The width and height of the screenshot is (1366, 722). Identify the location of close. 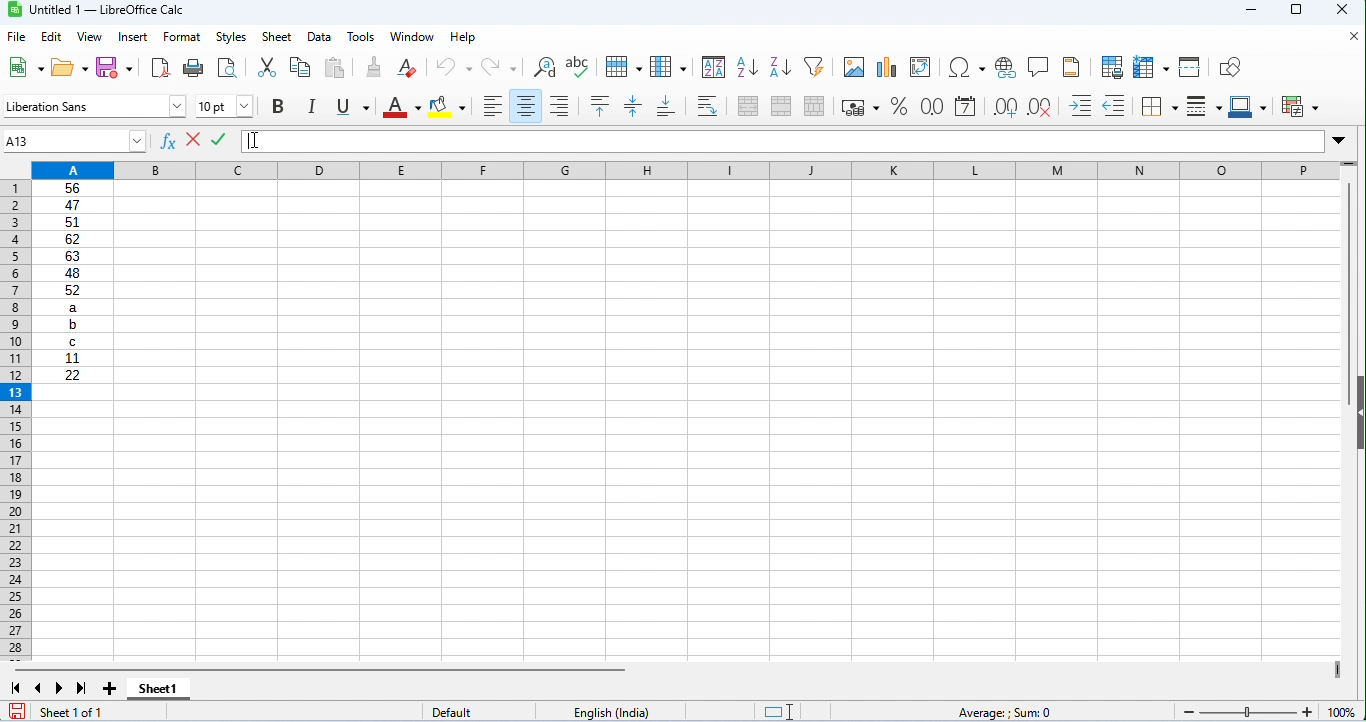
(1344, 11).